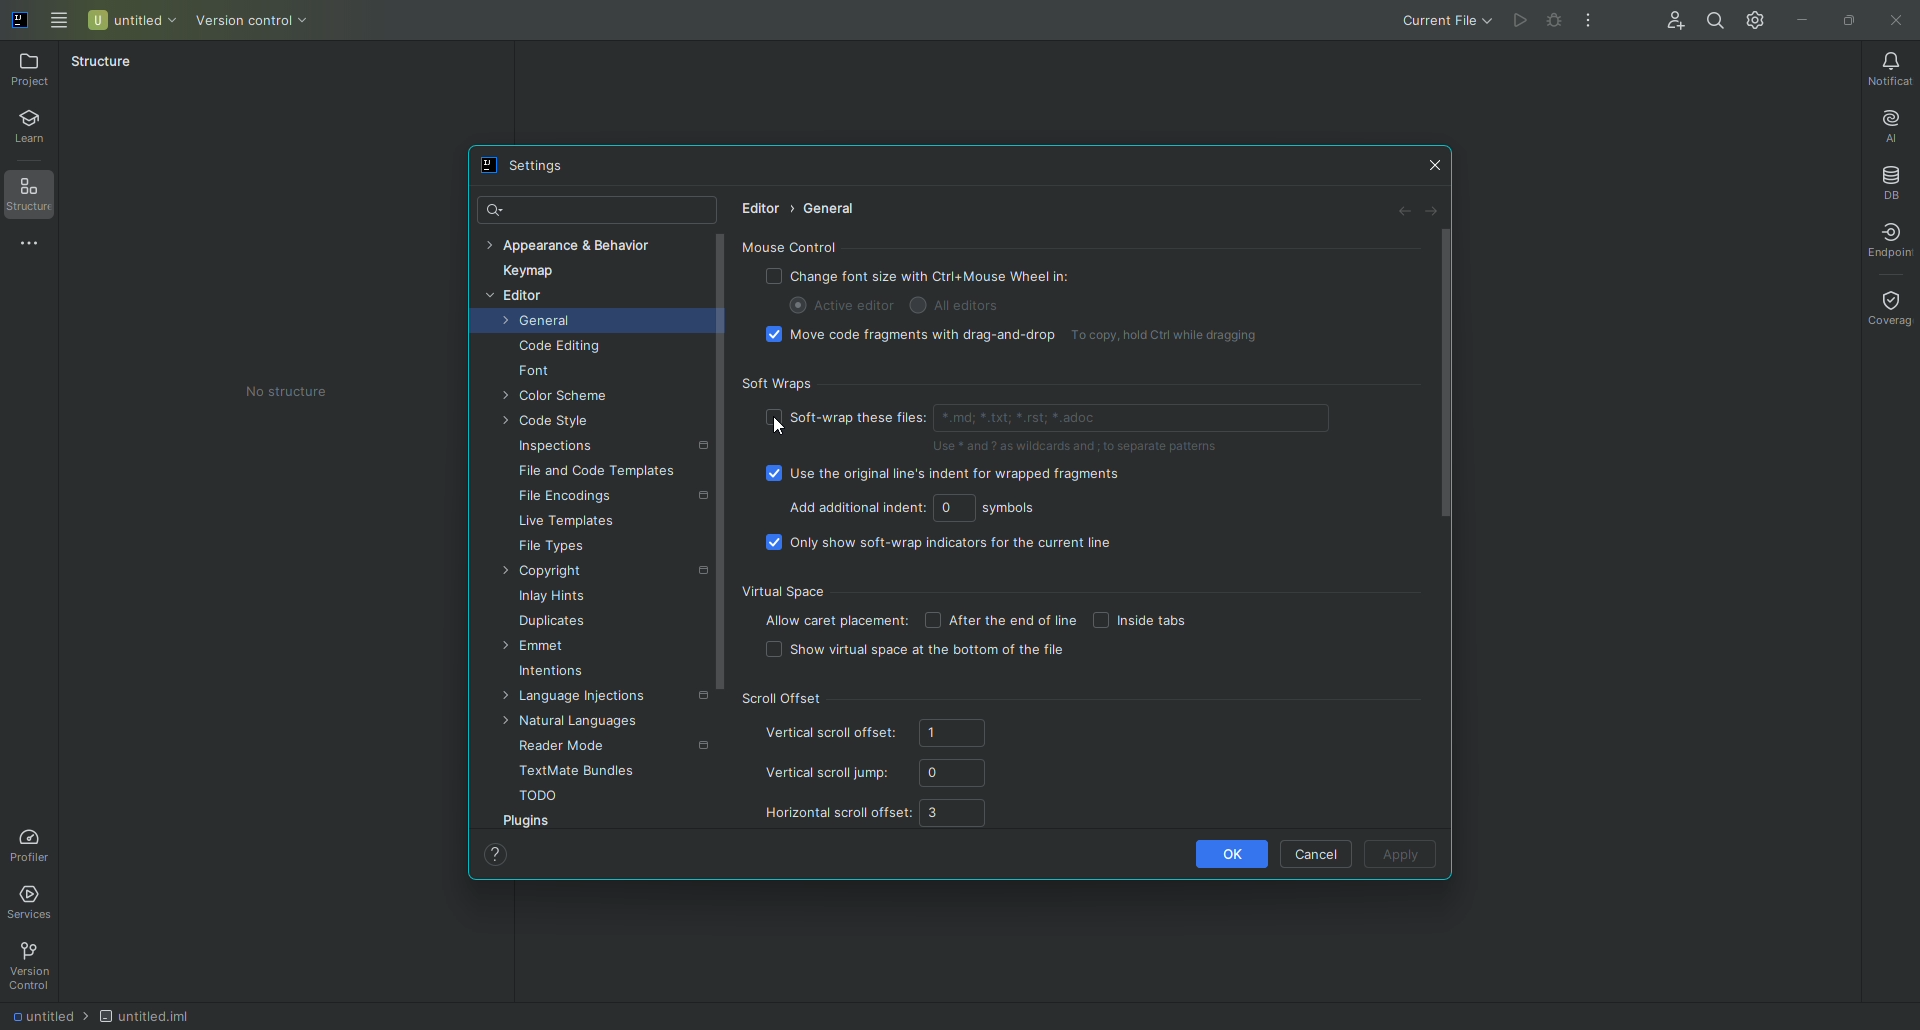  Describe the element at coordinates (1801, 19) in the screenshot. I see `Minimize` at that location.